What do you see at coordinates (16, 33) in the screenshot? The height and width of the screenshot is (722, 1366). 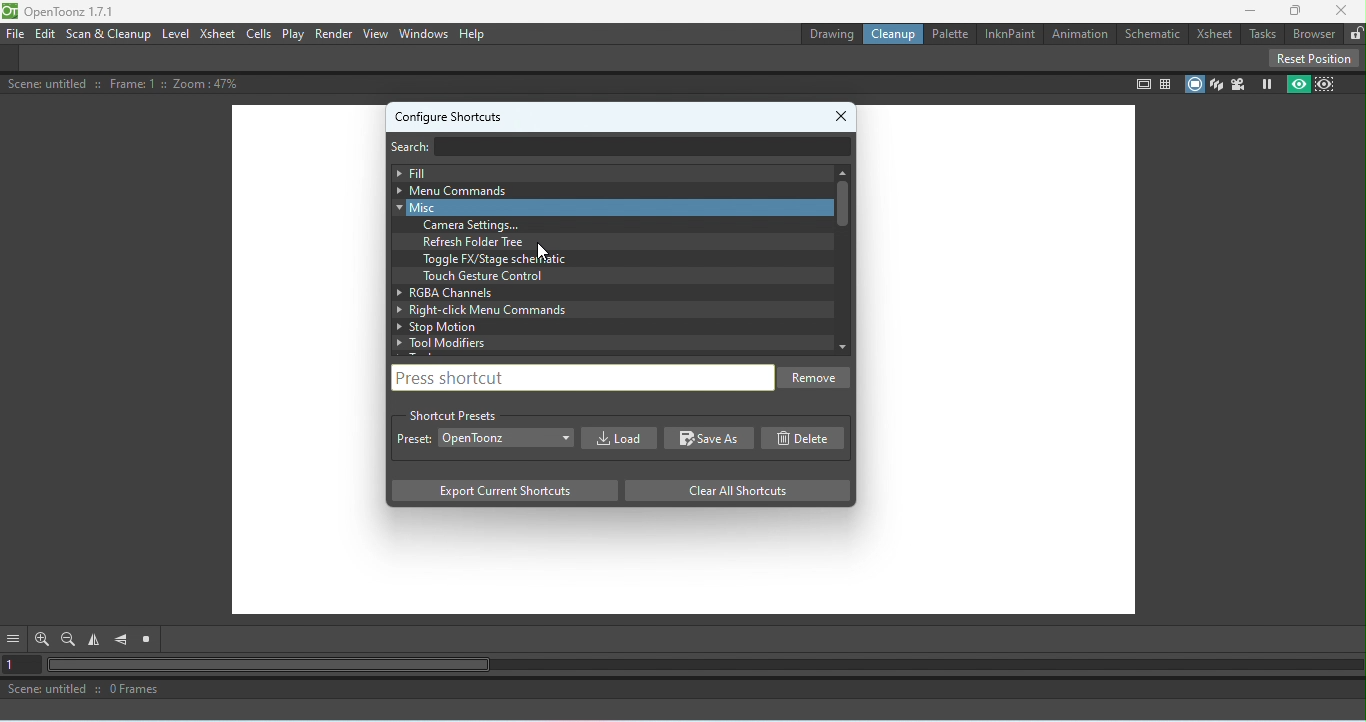 I see `File` at bounding box center [16, 33].